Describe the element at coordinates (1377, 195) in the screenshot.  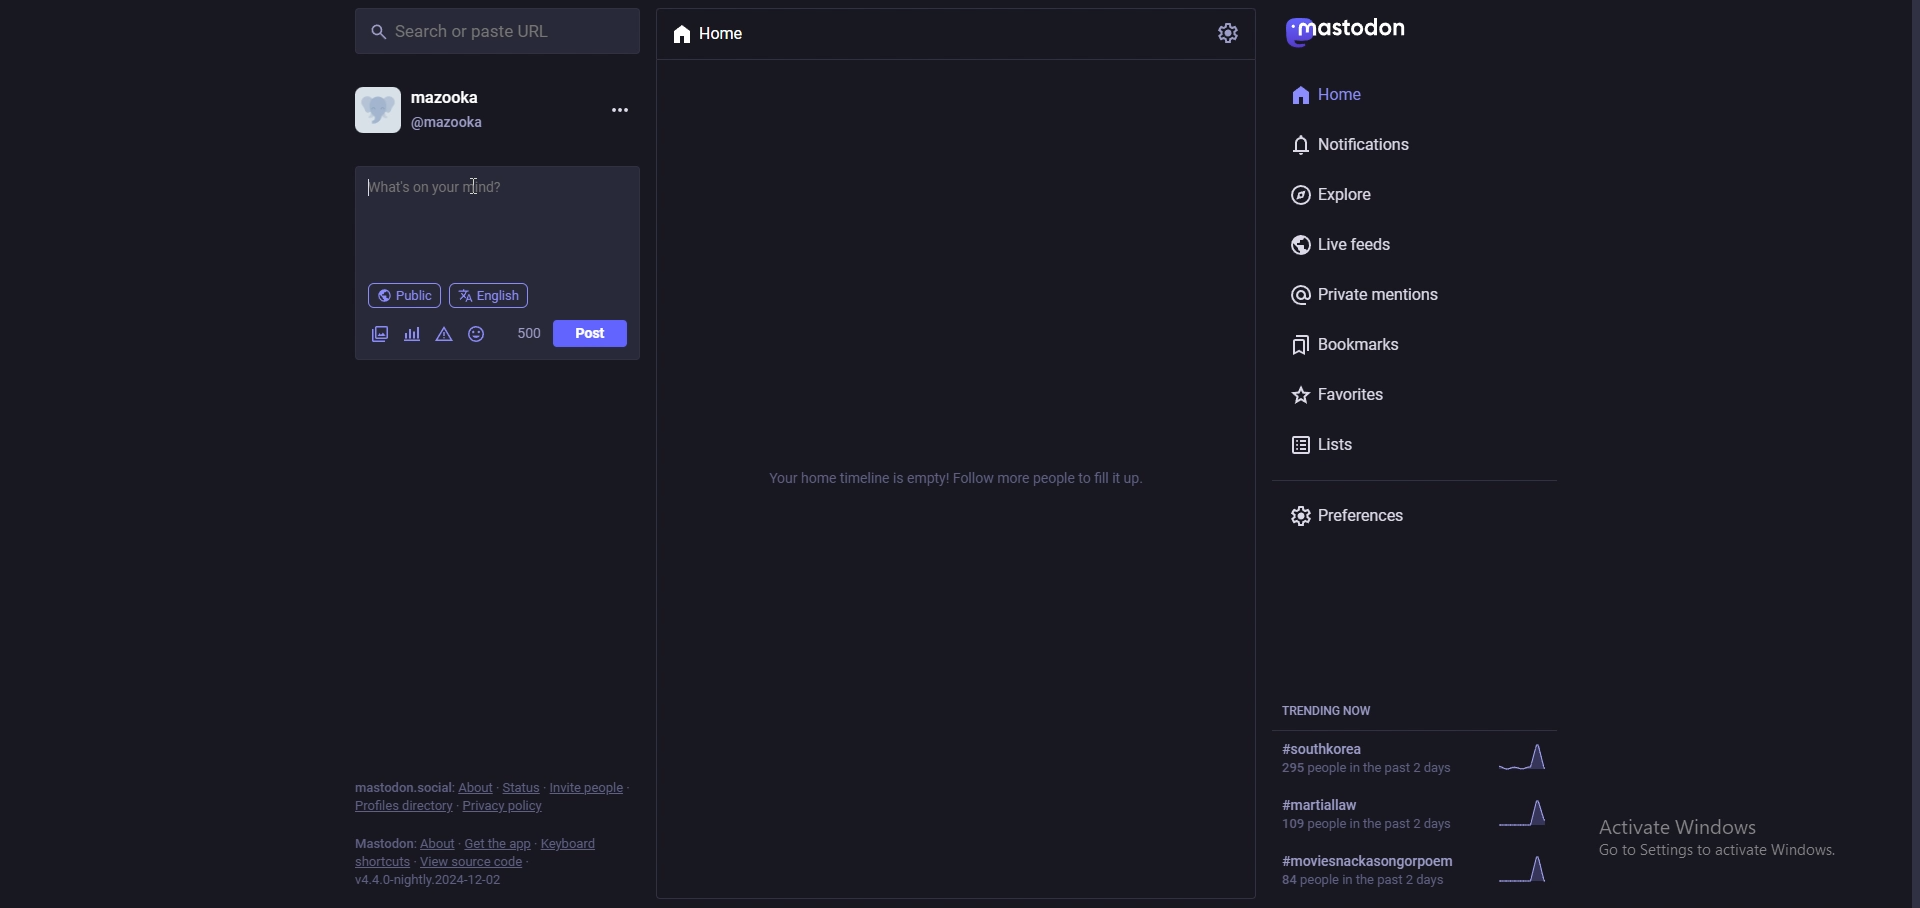
I see `explore` at that location.